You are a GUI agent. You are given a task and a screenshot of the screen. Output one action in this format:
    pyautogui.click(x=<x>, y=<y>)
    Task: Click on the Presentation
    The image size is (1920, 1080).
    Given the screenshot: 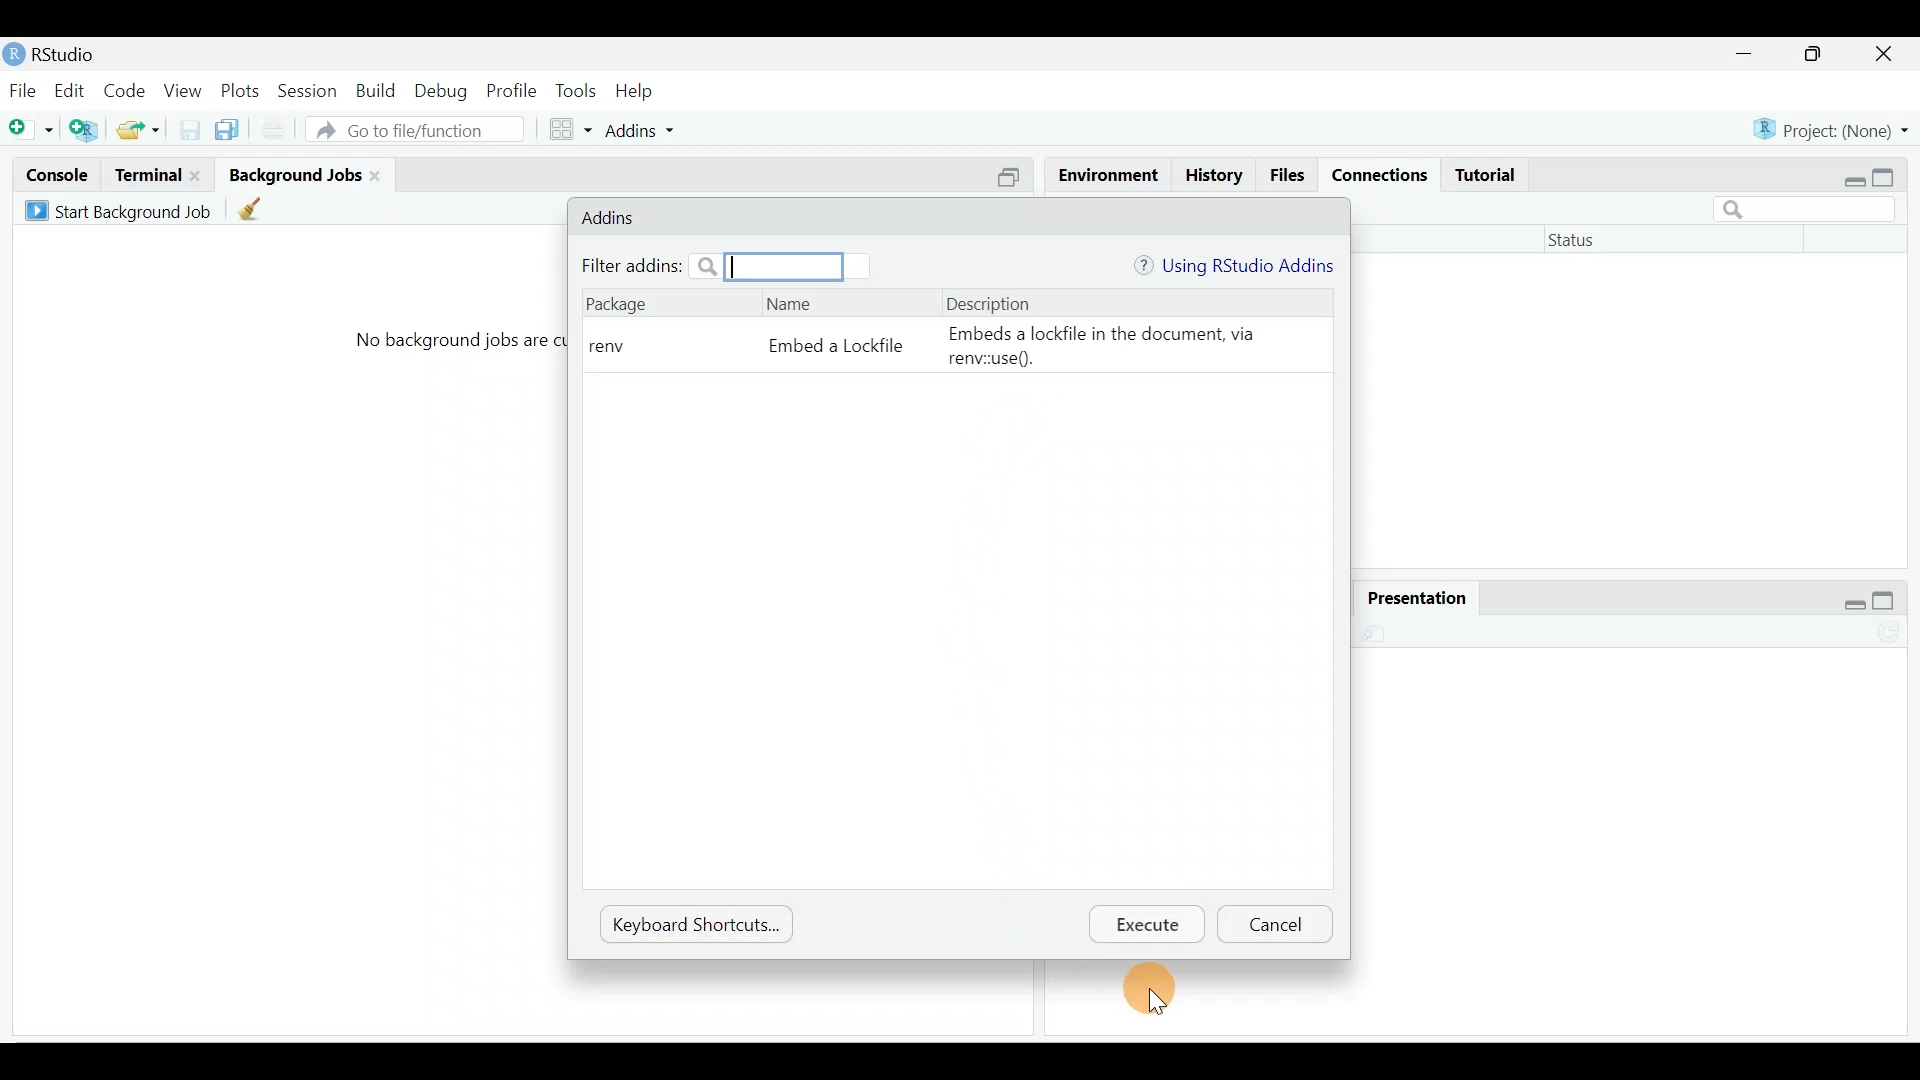 What is the action you would take?
    pyautogui.click(x=1409, y=594)
    